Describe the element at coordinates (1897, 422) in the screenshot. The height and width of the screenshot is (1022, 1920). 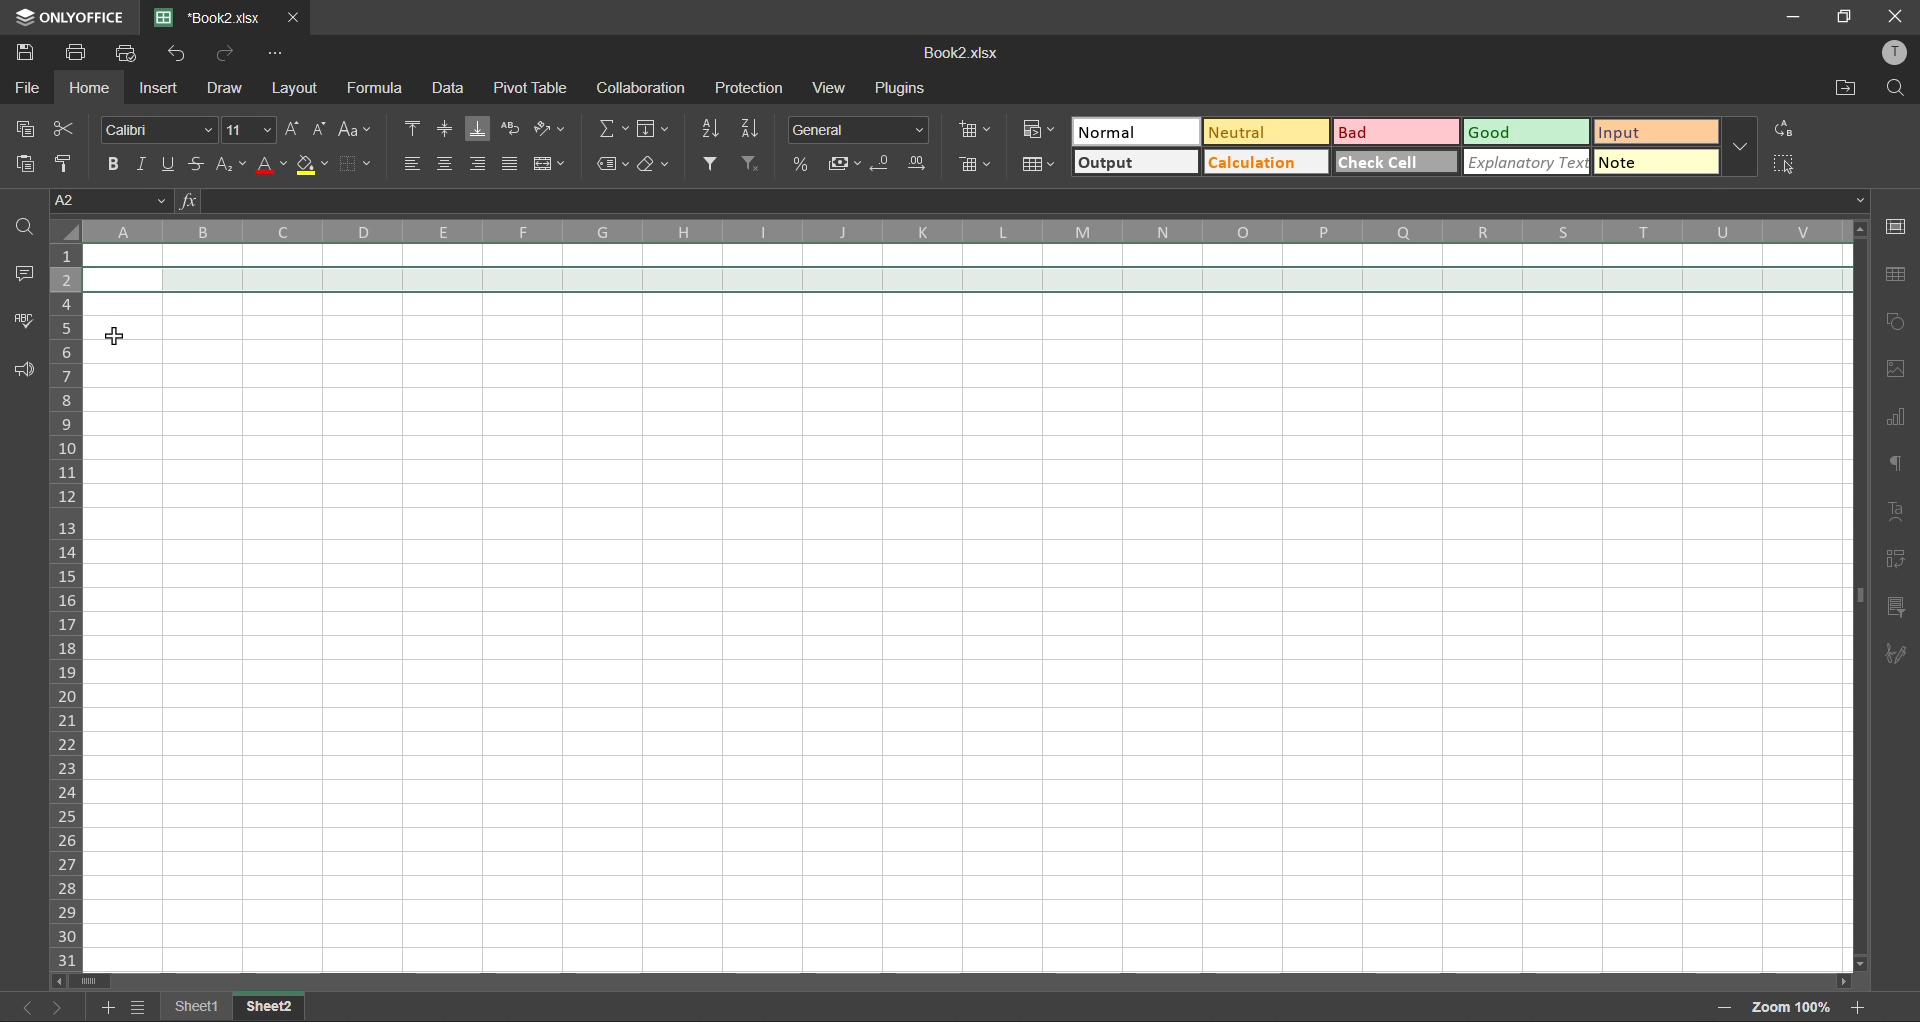
I see `charts` at that location.